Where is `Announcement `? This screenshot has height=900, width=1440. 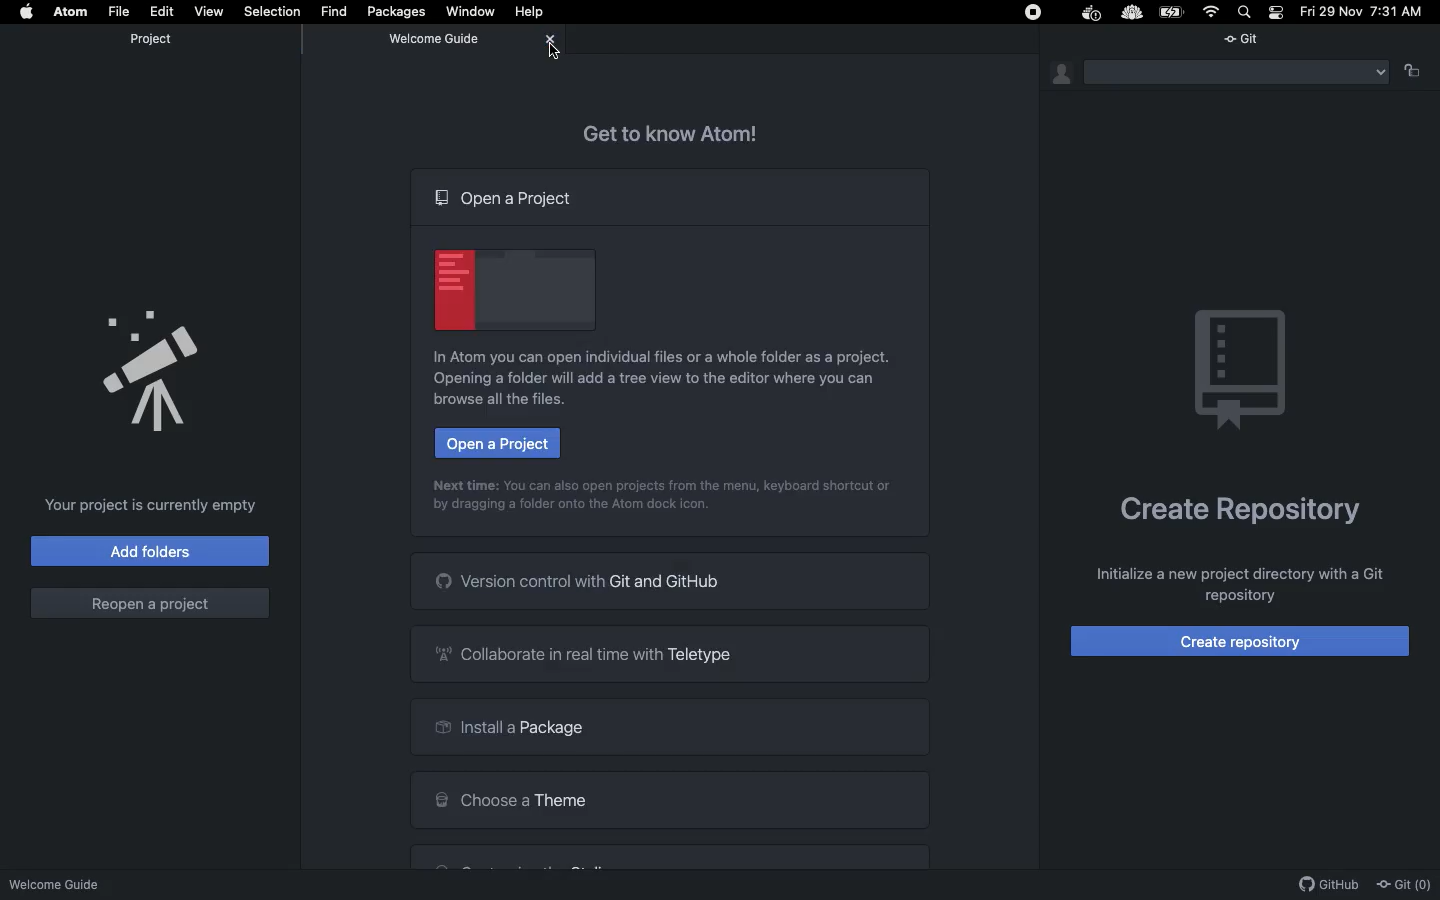
Announcement  is located at coordinates (148, 367).